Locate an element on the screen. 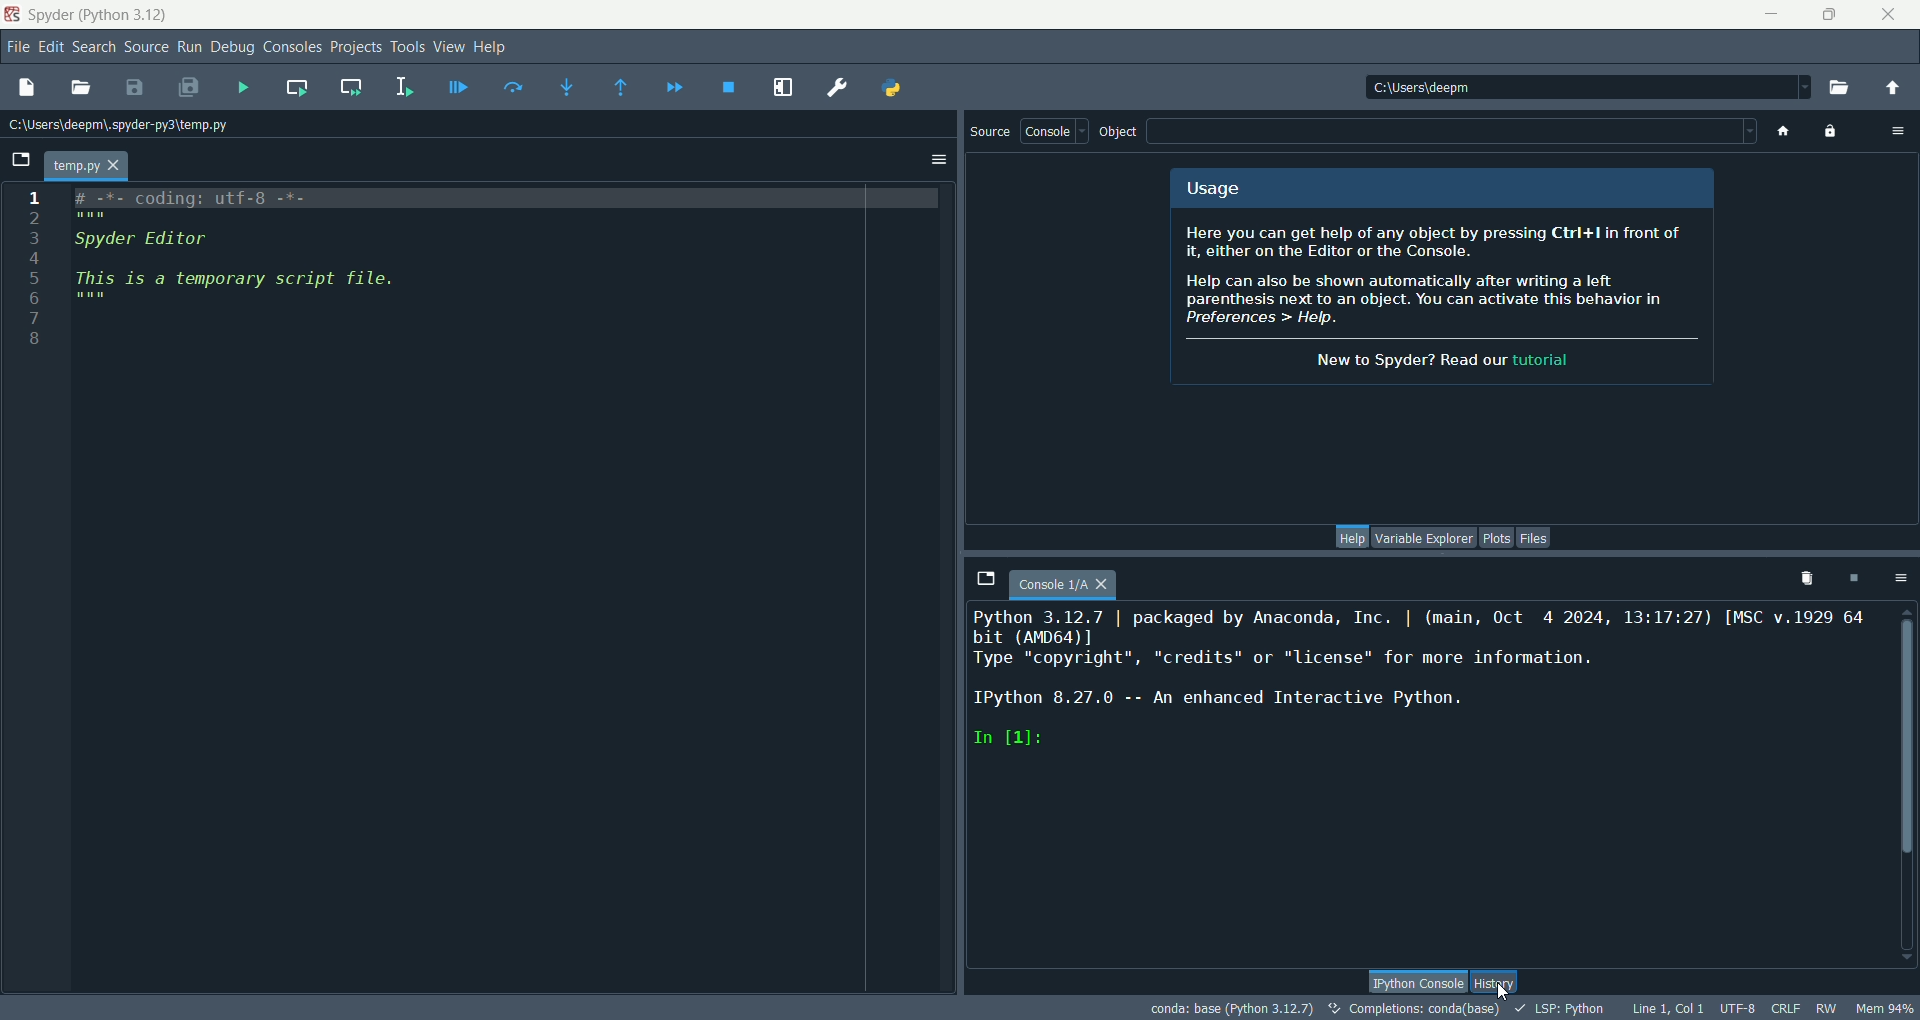 Image resolution: width=1920 pixels, height=1020 pixels. step into function is located at coordinates (569, 86).